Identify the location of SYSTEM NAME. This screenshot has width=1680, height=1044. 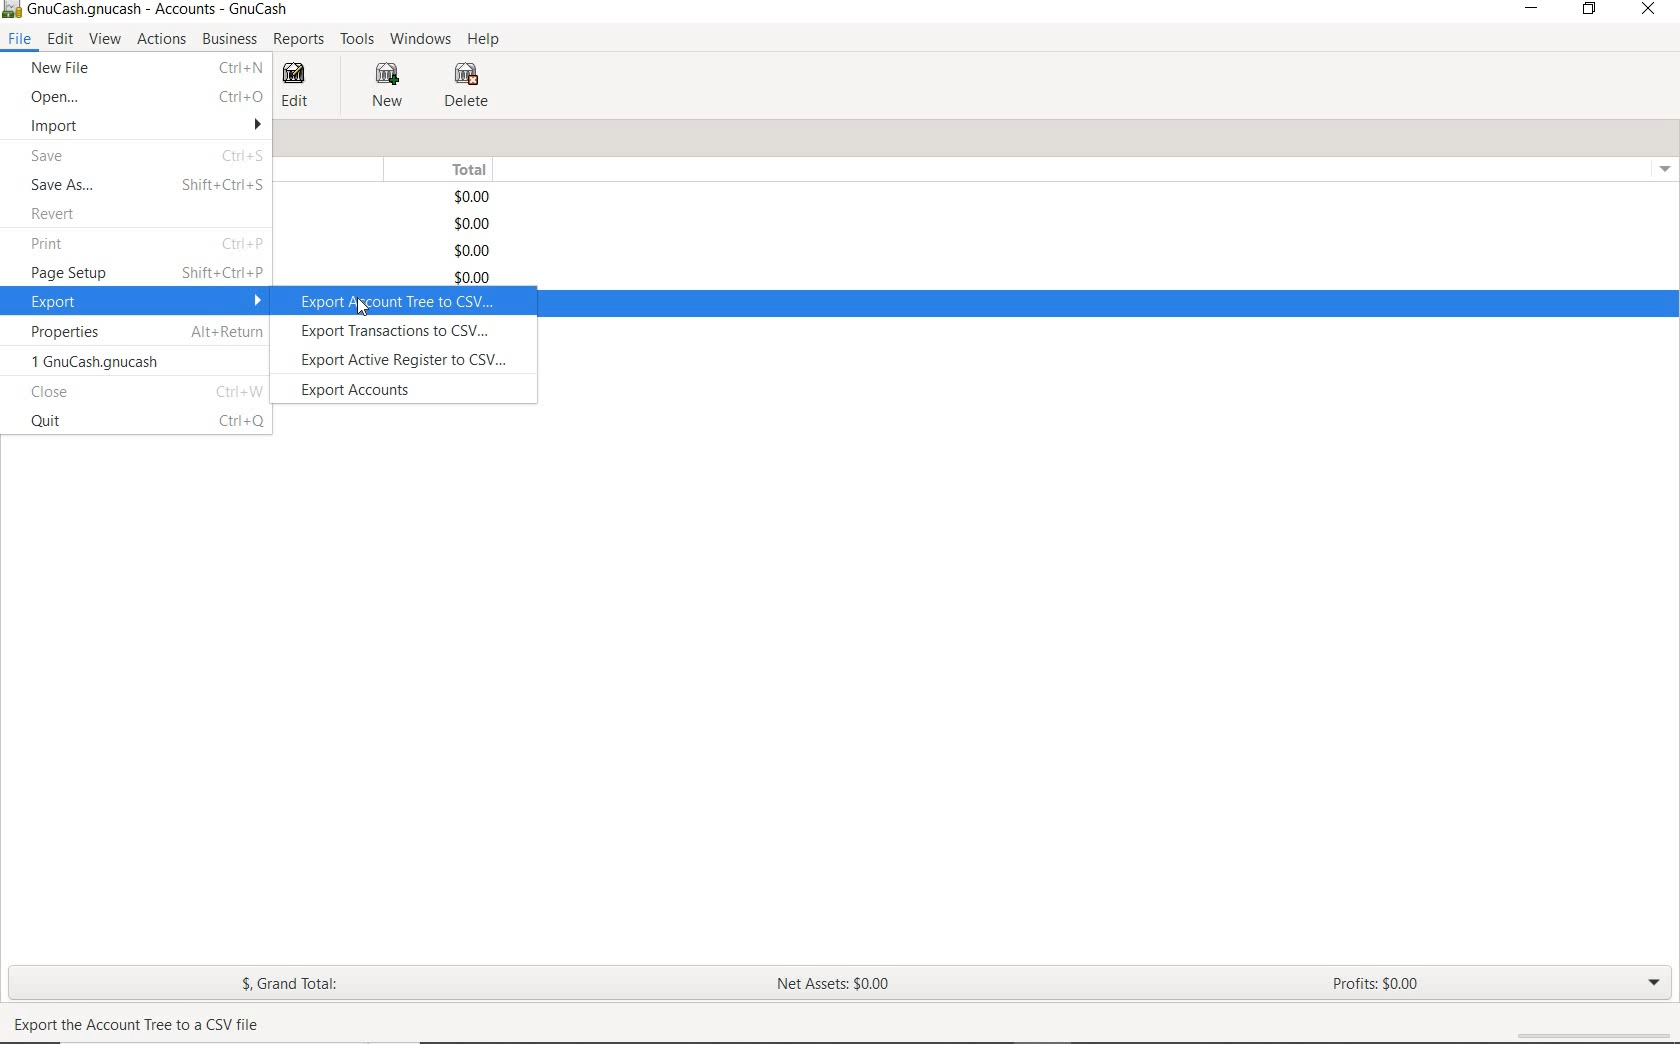
(152, 11).